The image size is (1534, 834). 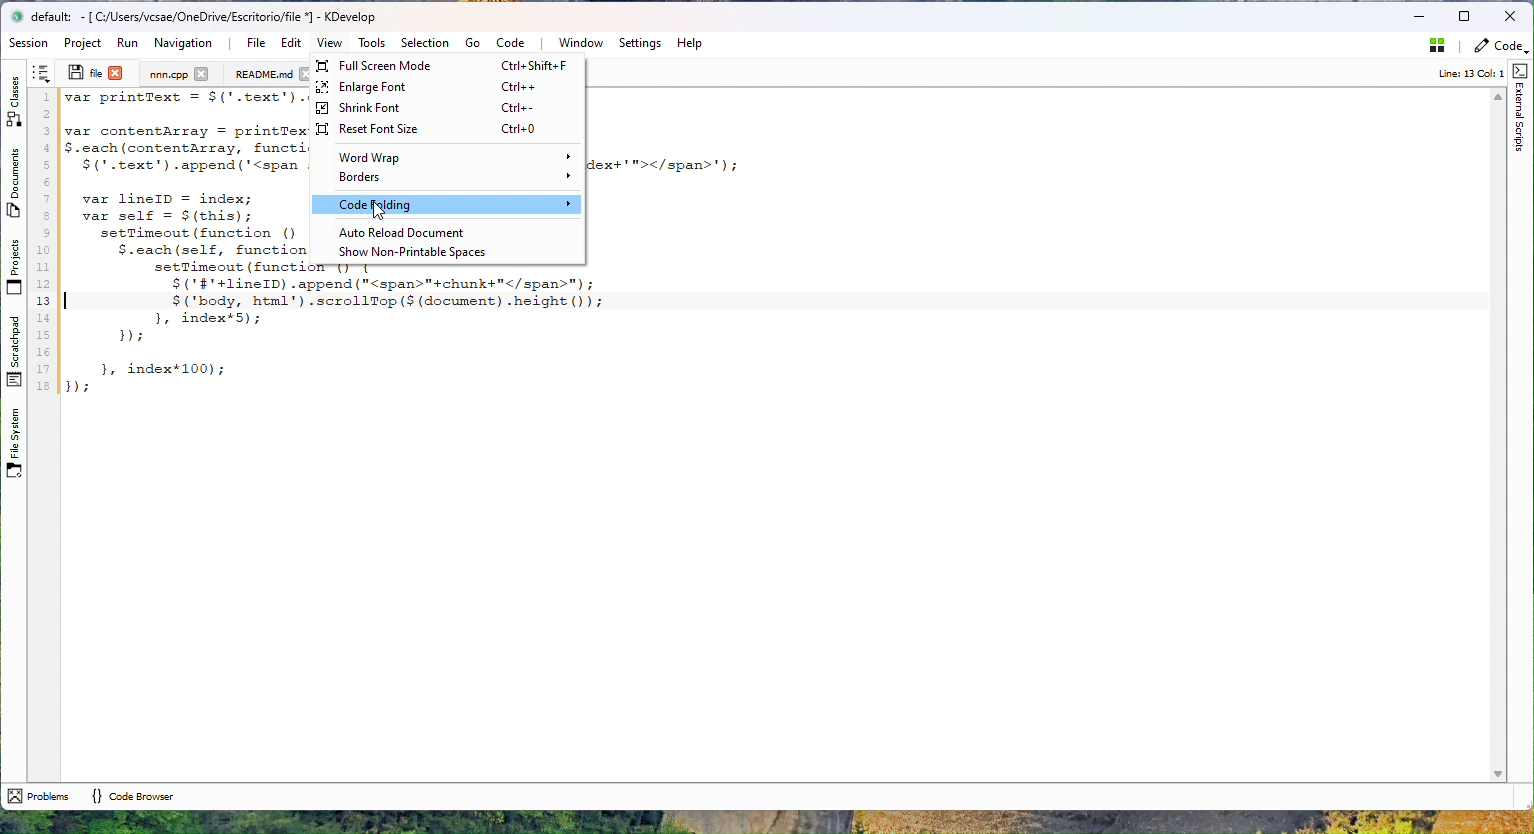 What do you see at coordinates (13, 351) in the screenshot?
I see `Scratchpad` at bounding box center [13, 351].